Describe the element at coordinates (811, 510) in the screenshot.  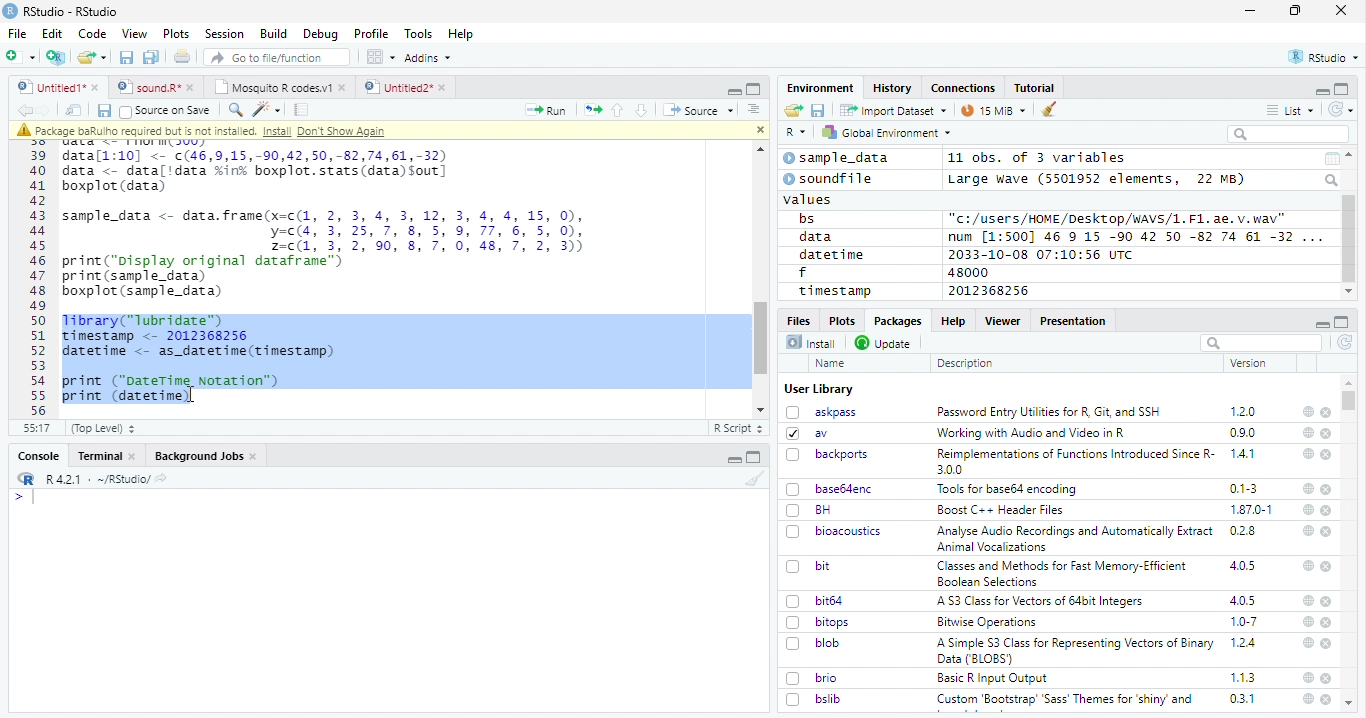
I see `BH` at that location.